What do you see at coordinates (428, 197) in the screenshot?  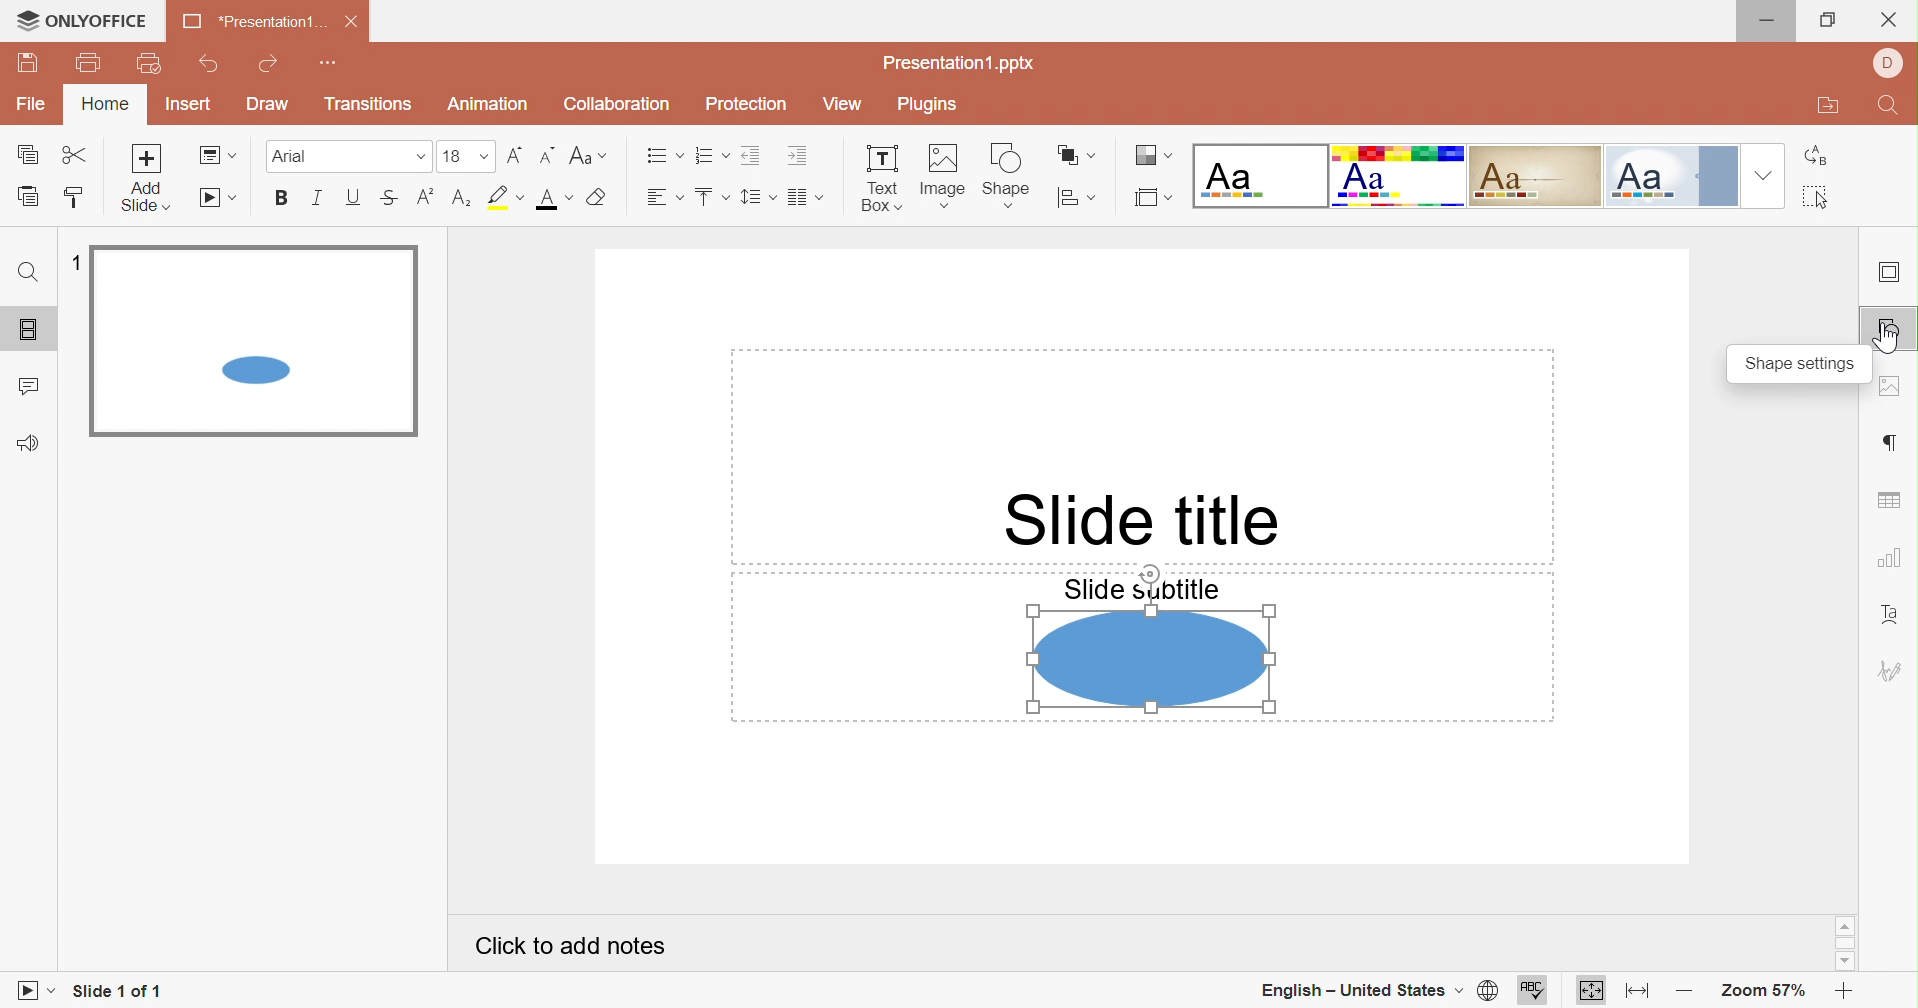 I see `Superscript` at bounding box center [428, 197].